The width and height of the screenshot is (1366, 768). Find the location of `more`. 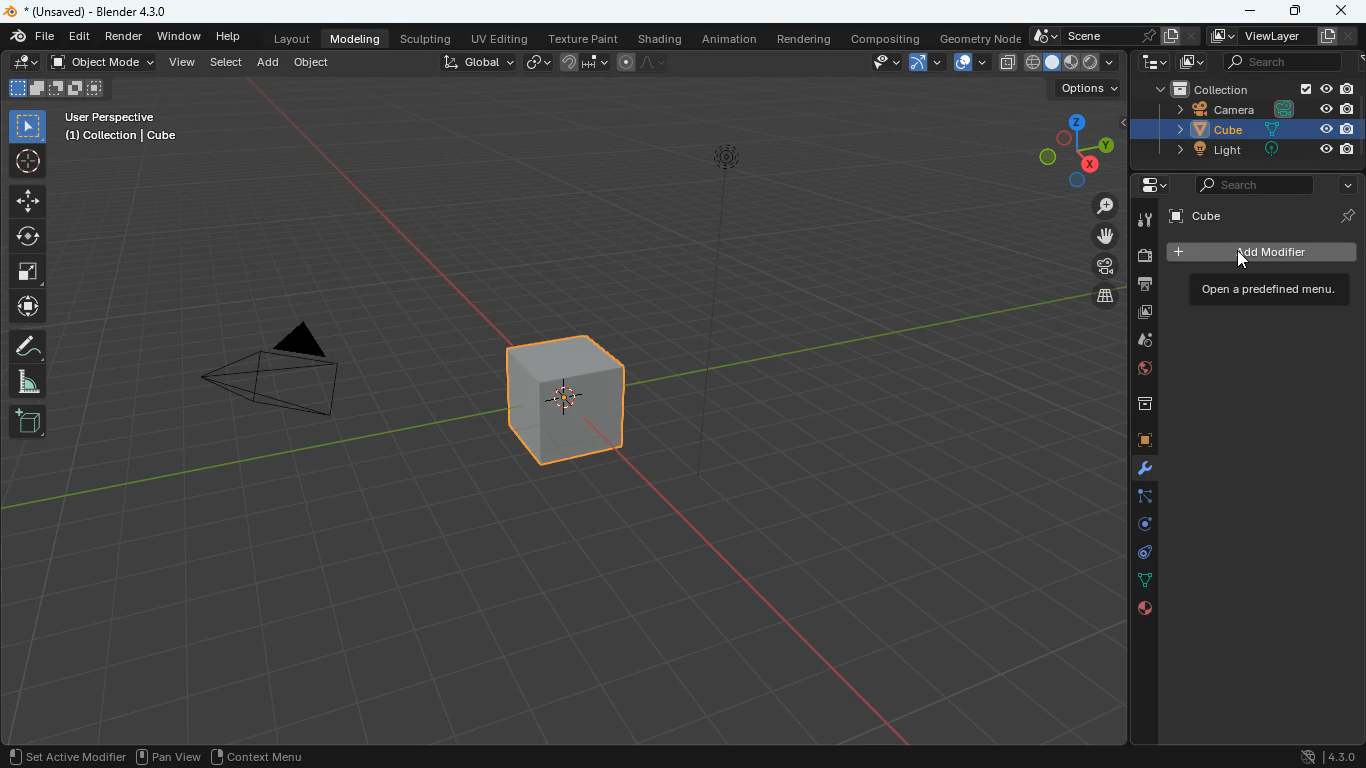

more is located at coordinates (1342, 186).